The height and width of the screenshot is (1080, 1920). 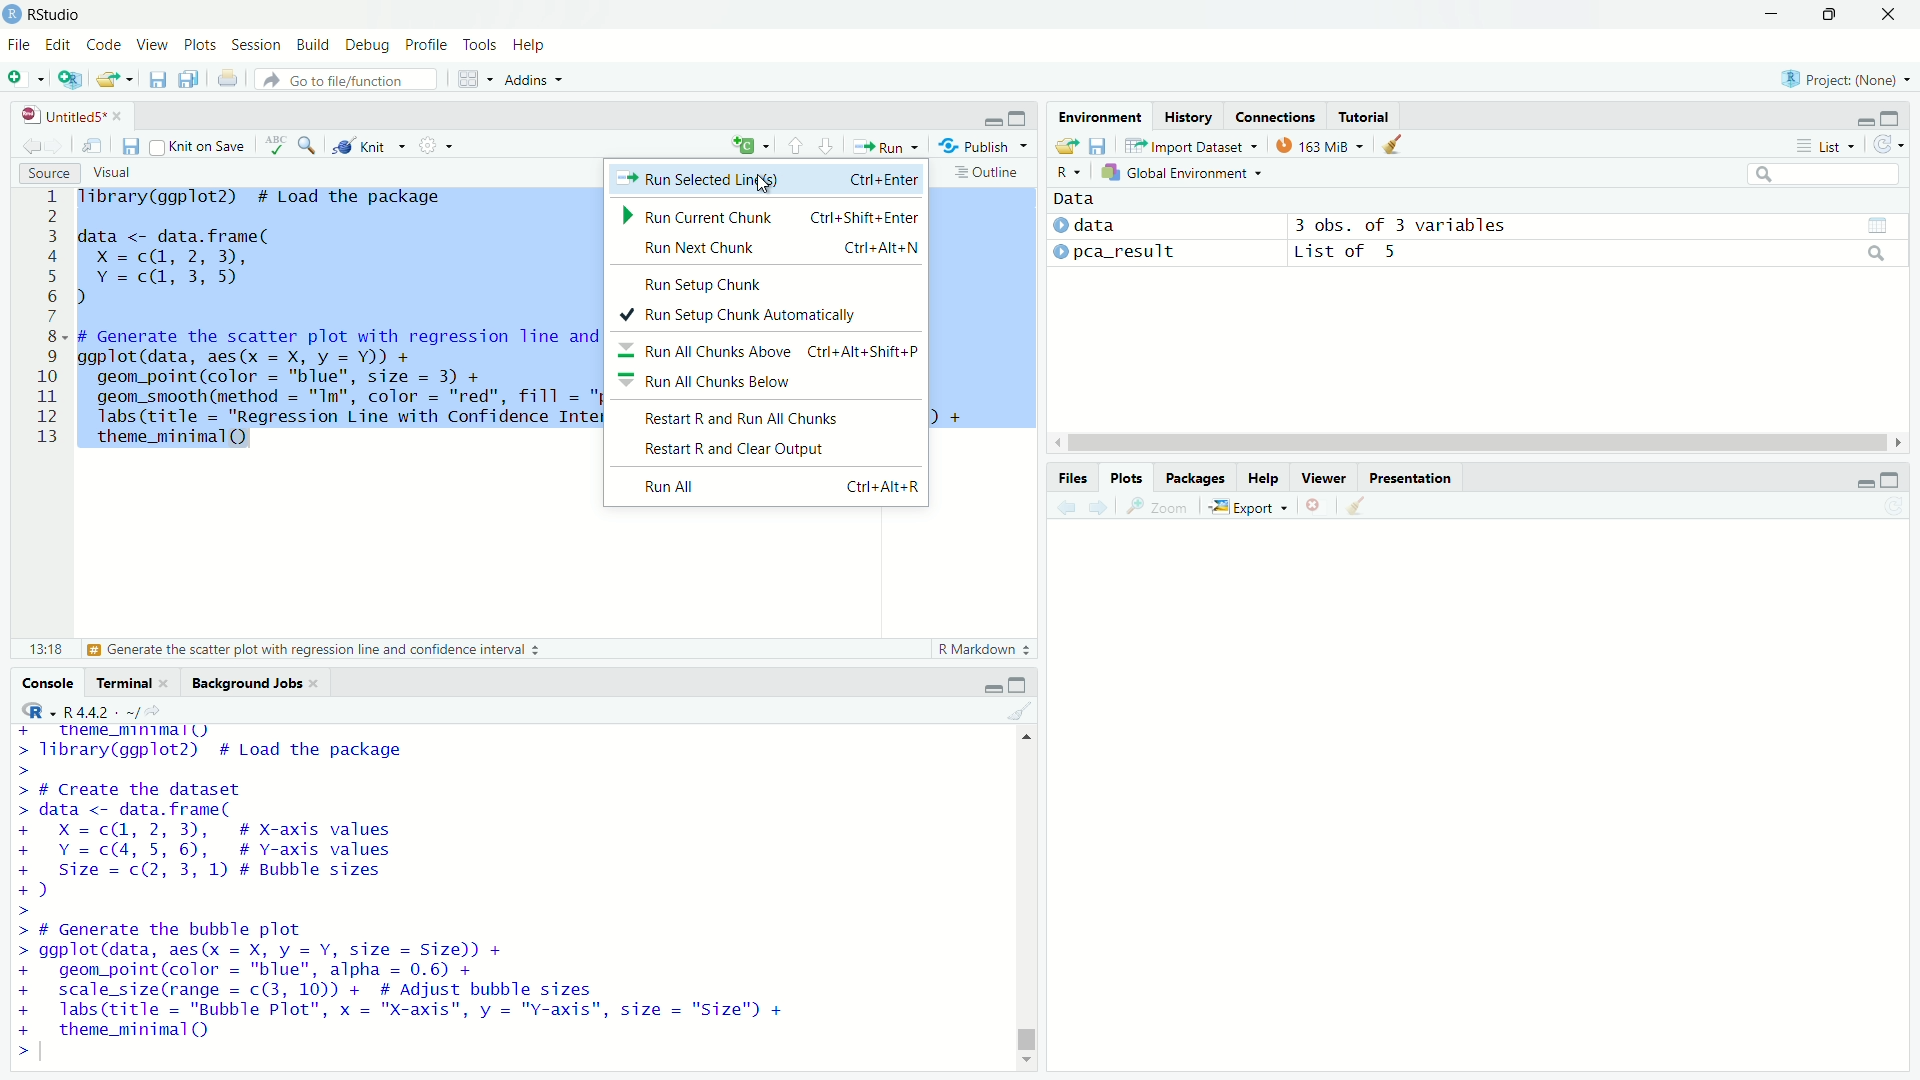 What do you see at coordinates (127, 79) in the screenshot?
I see `Open recent files` at bounding box center [127, 79].